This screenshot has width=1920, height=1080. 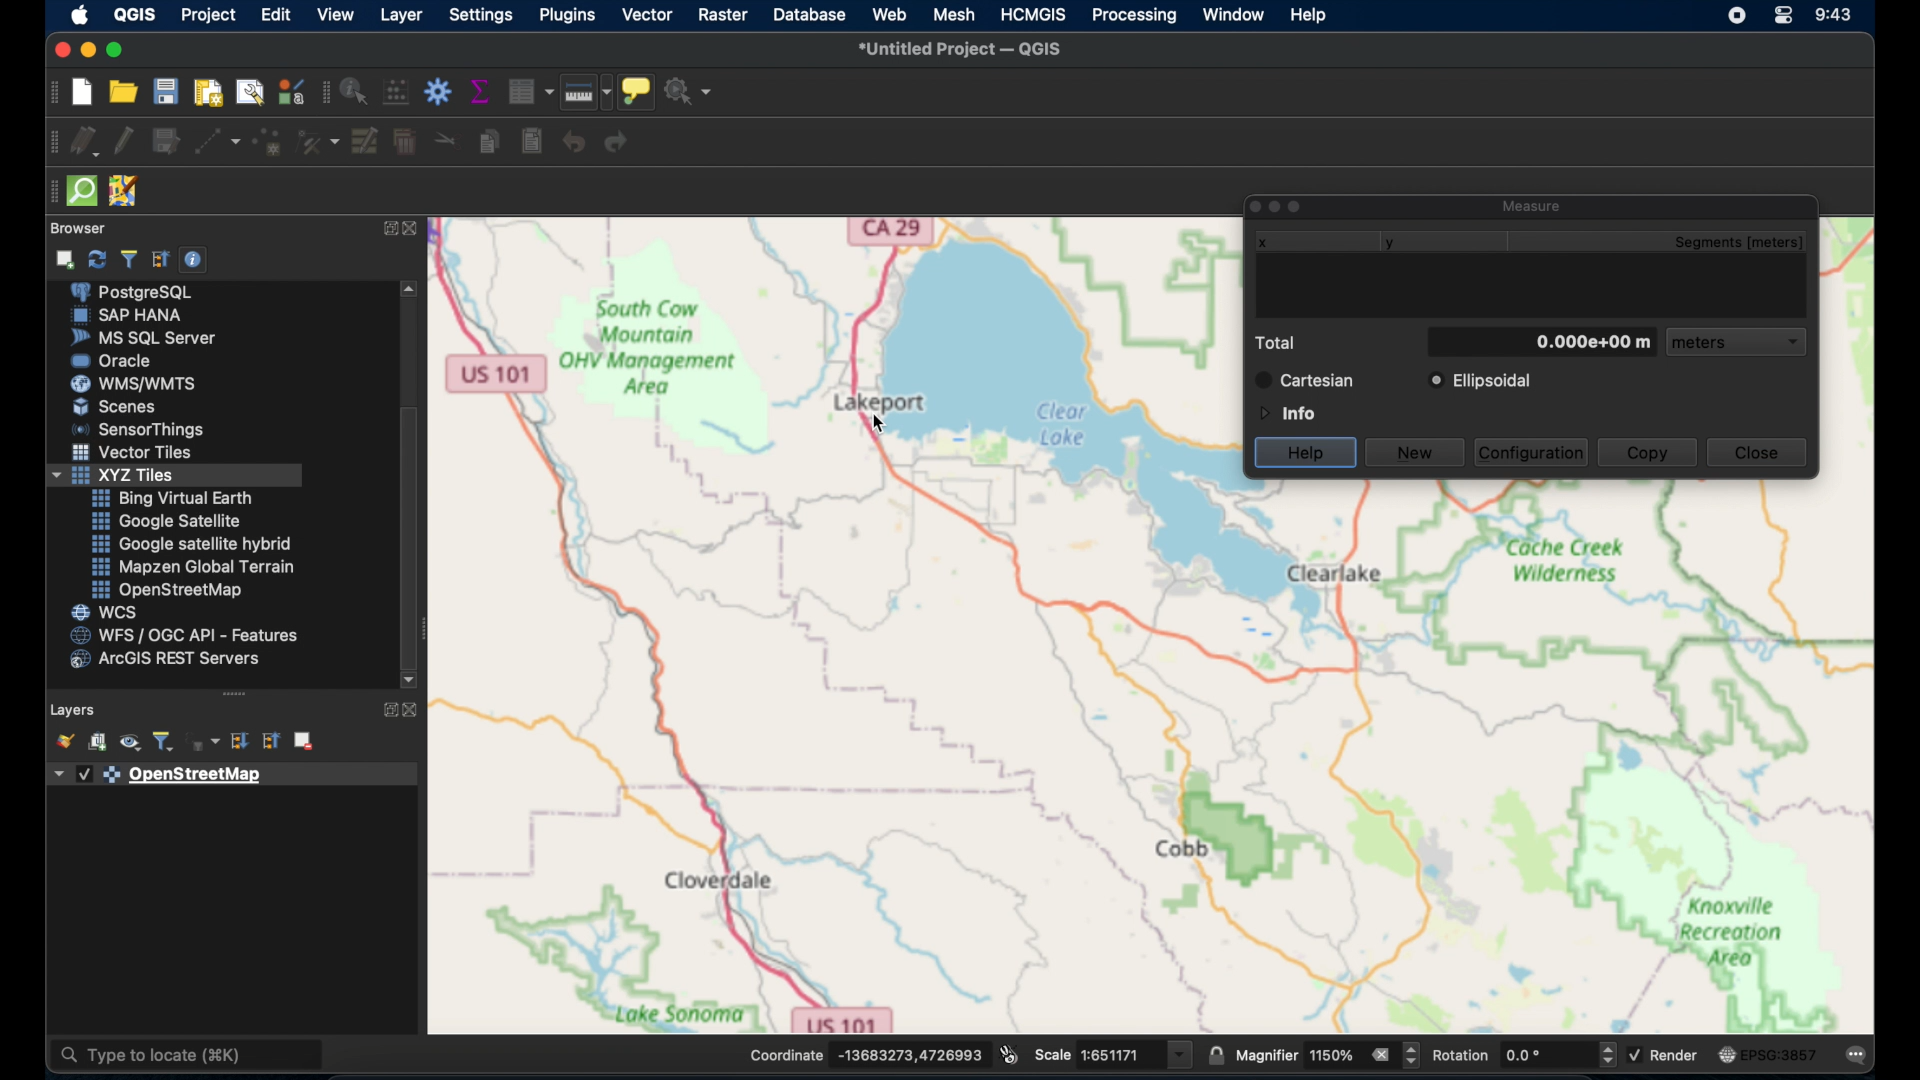 What do you see at coordinates (646, 14) in the screenshot?
I see `vector` at bounding box center [646, 14].